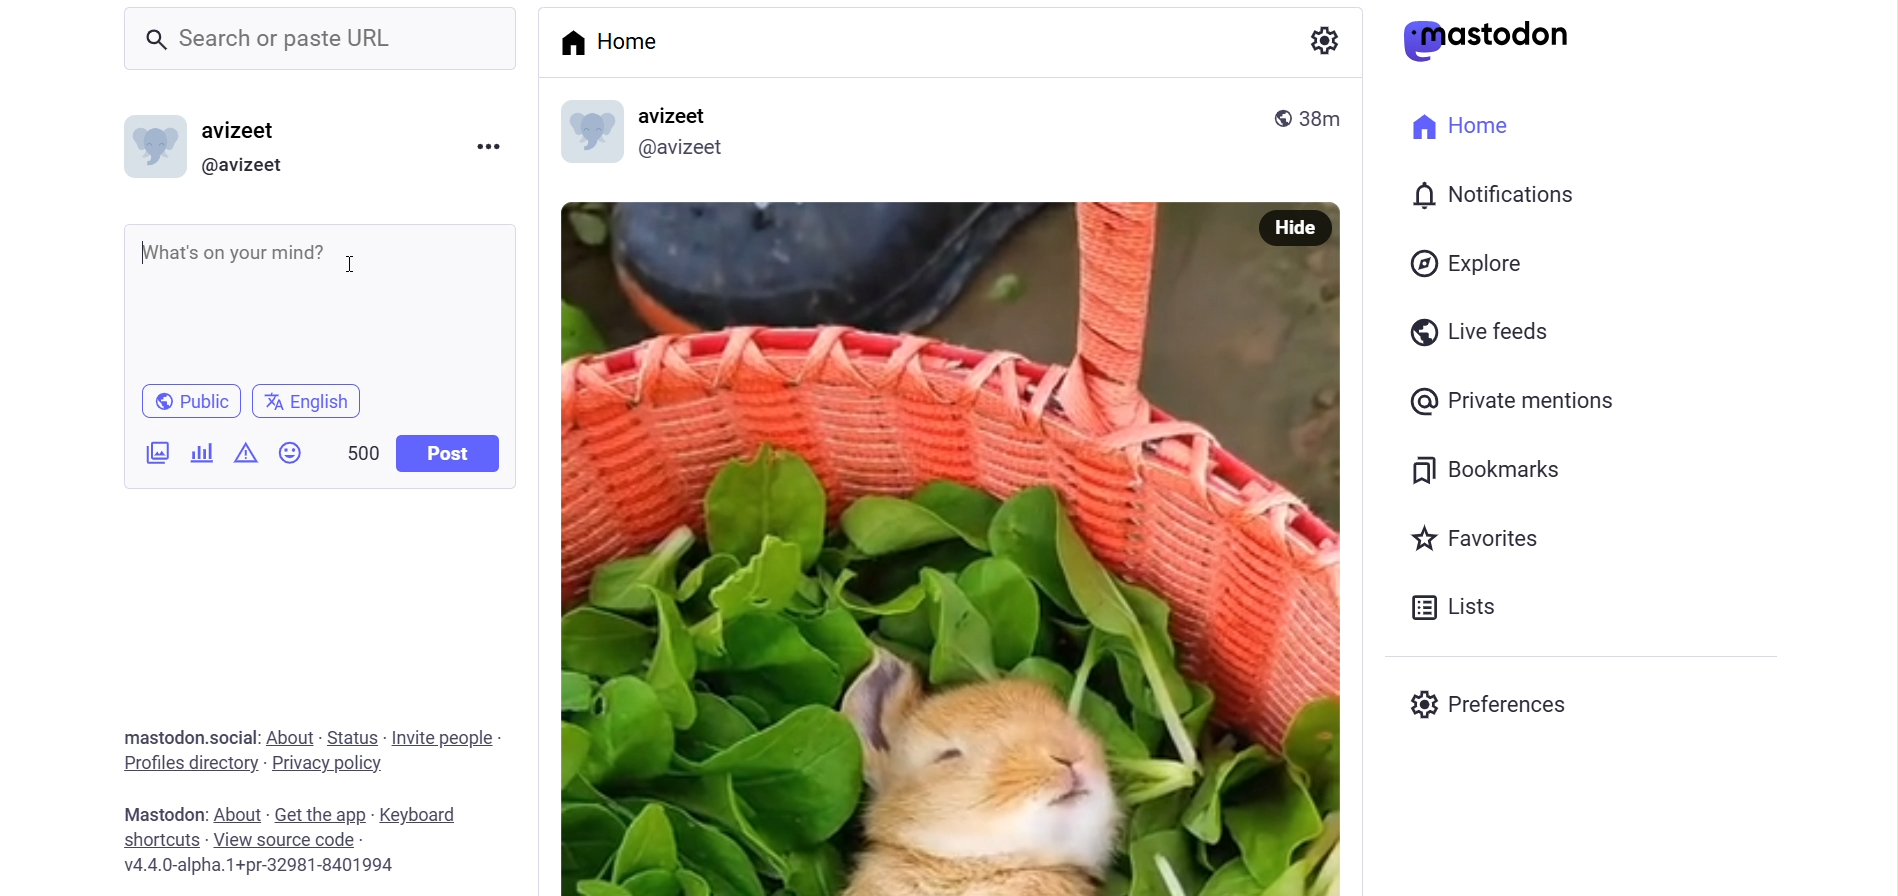 This screenshot has height=896, width=1898. I want to click on 38m, so click(1329, 117).